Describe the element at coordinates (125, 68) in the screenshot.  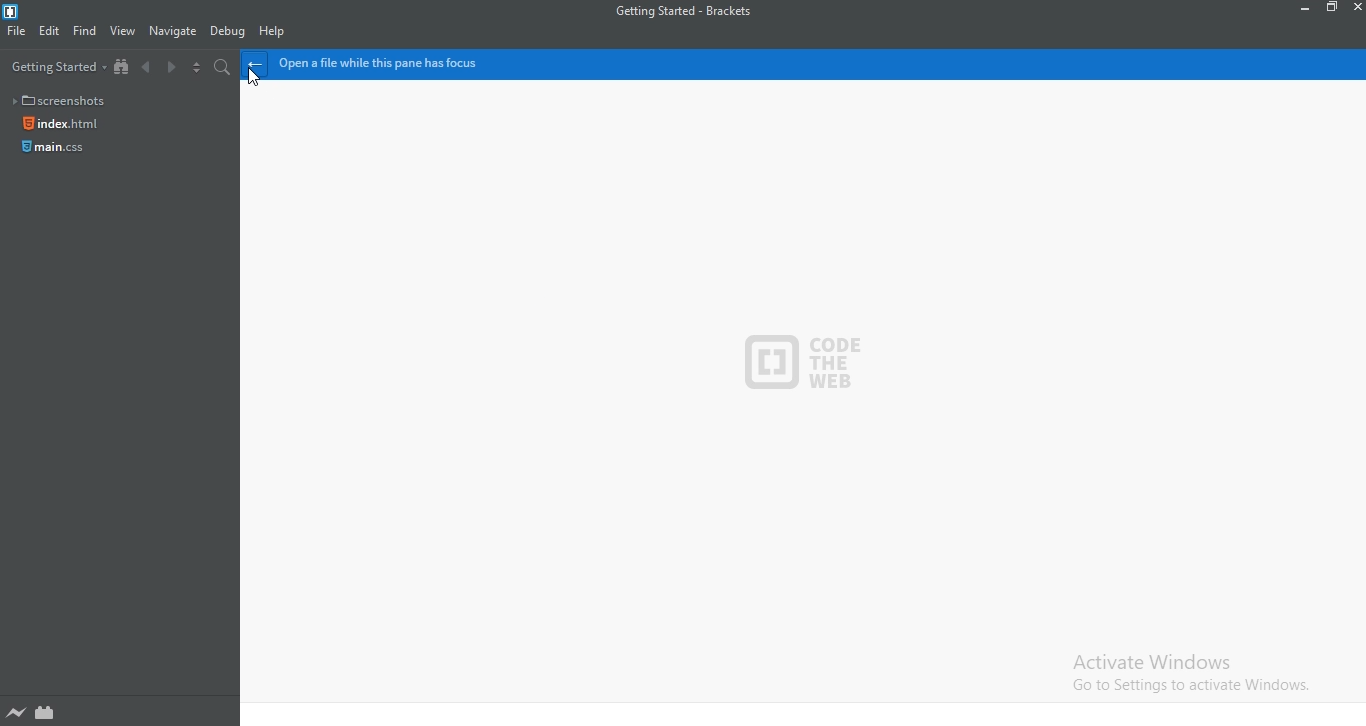
I see `Show file tree` at that location.